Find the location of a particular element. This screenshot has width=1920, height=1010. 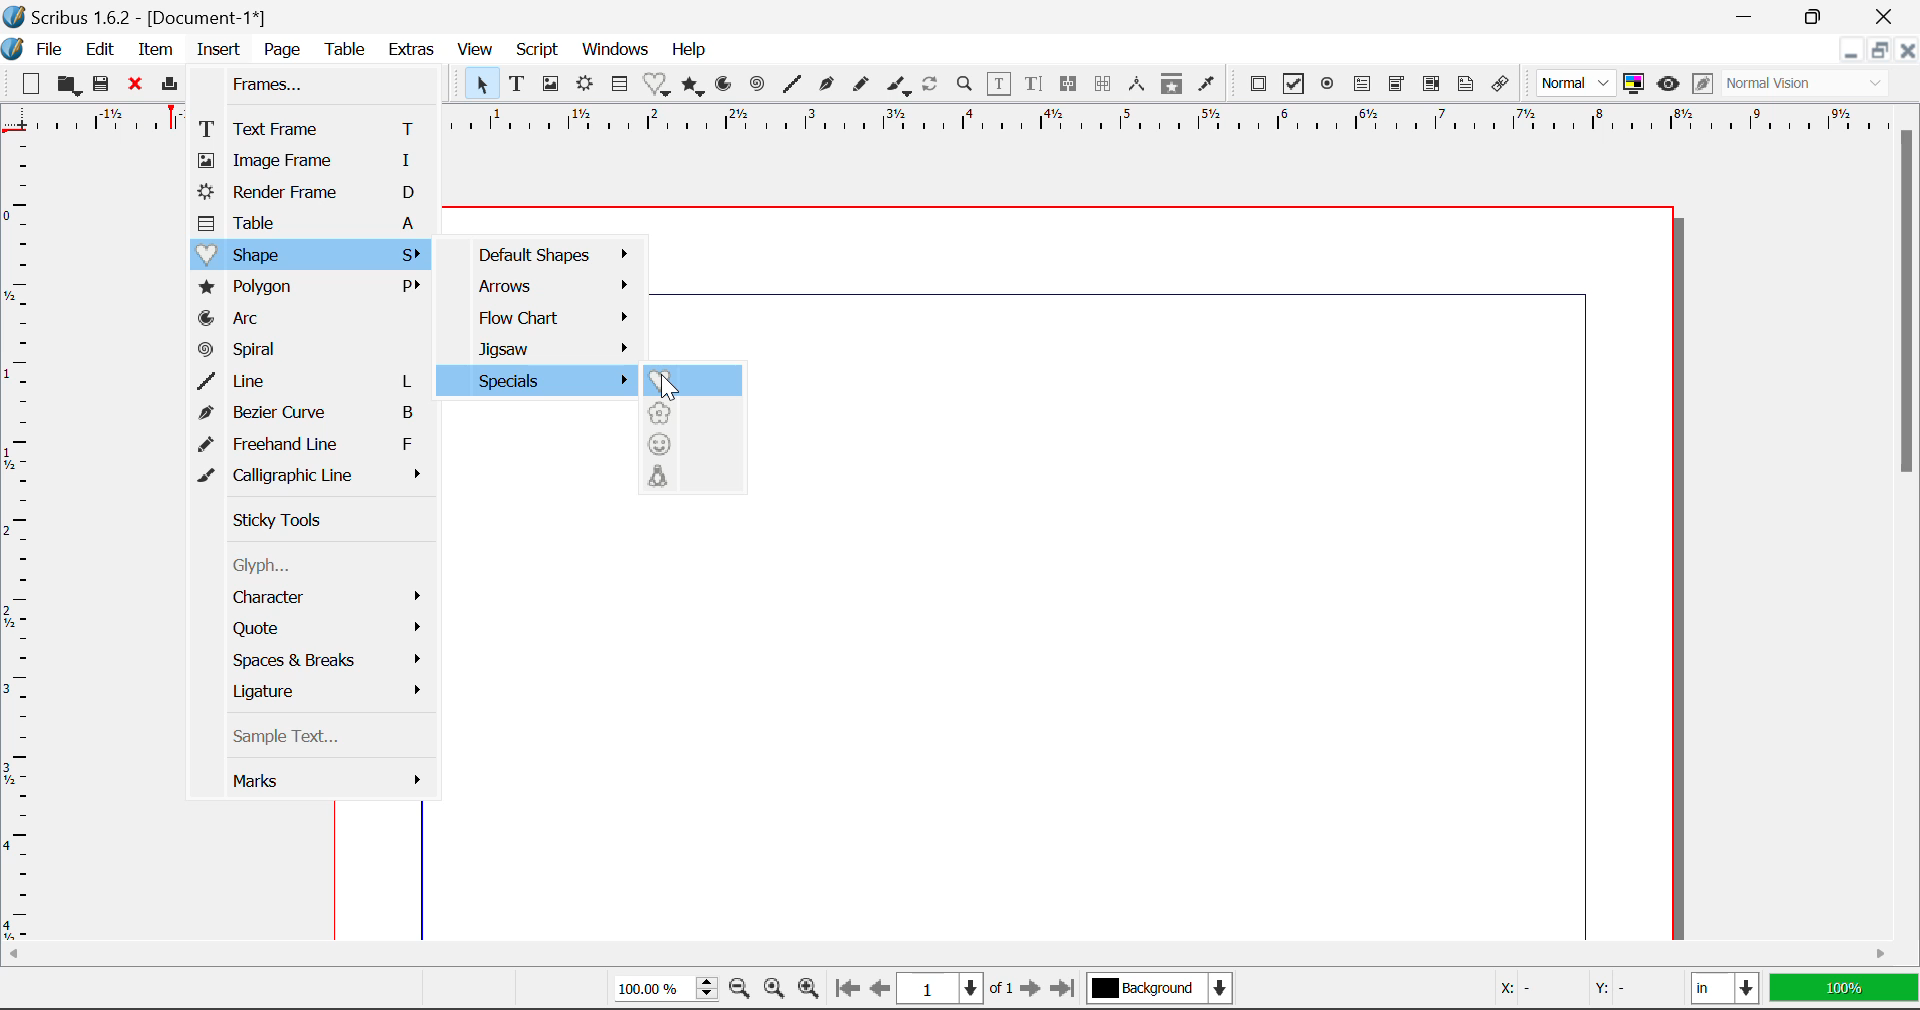

Image Frame is located at coordinates (308, 162).